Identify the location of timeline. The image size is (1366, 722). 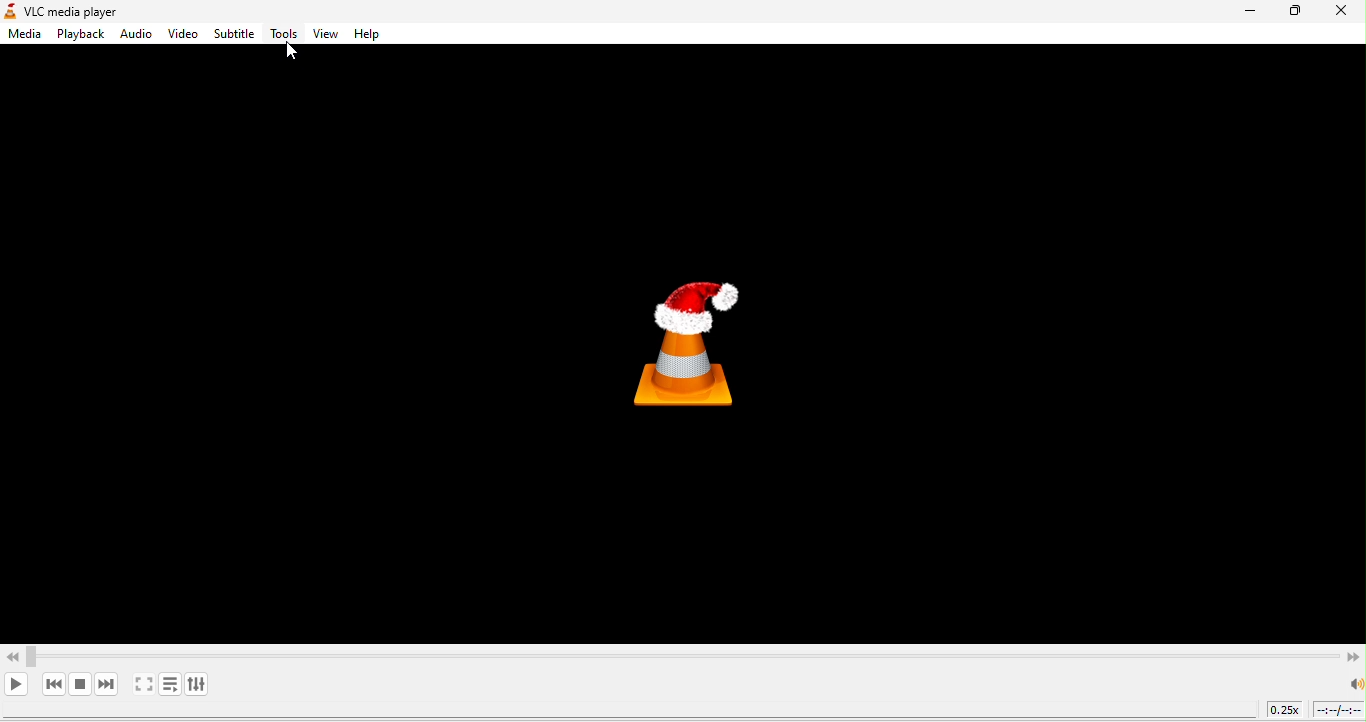
(1339, 710).